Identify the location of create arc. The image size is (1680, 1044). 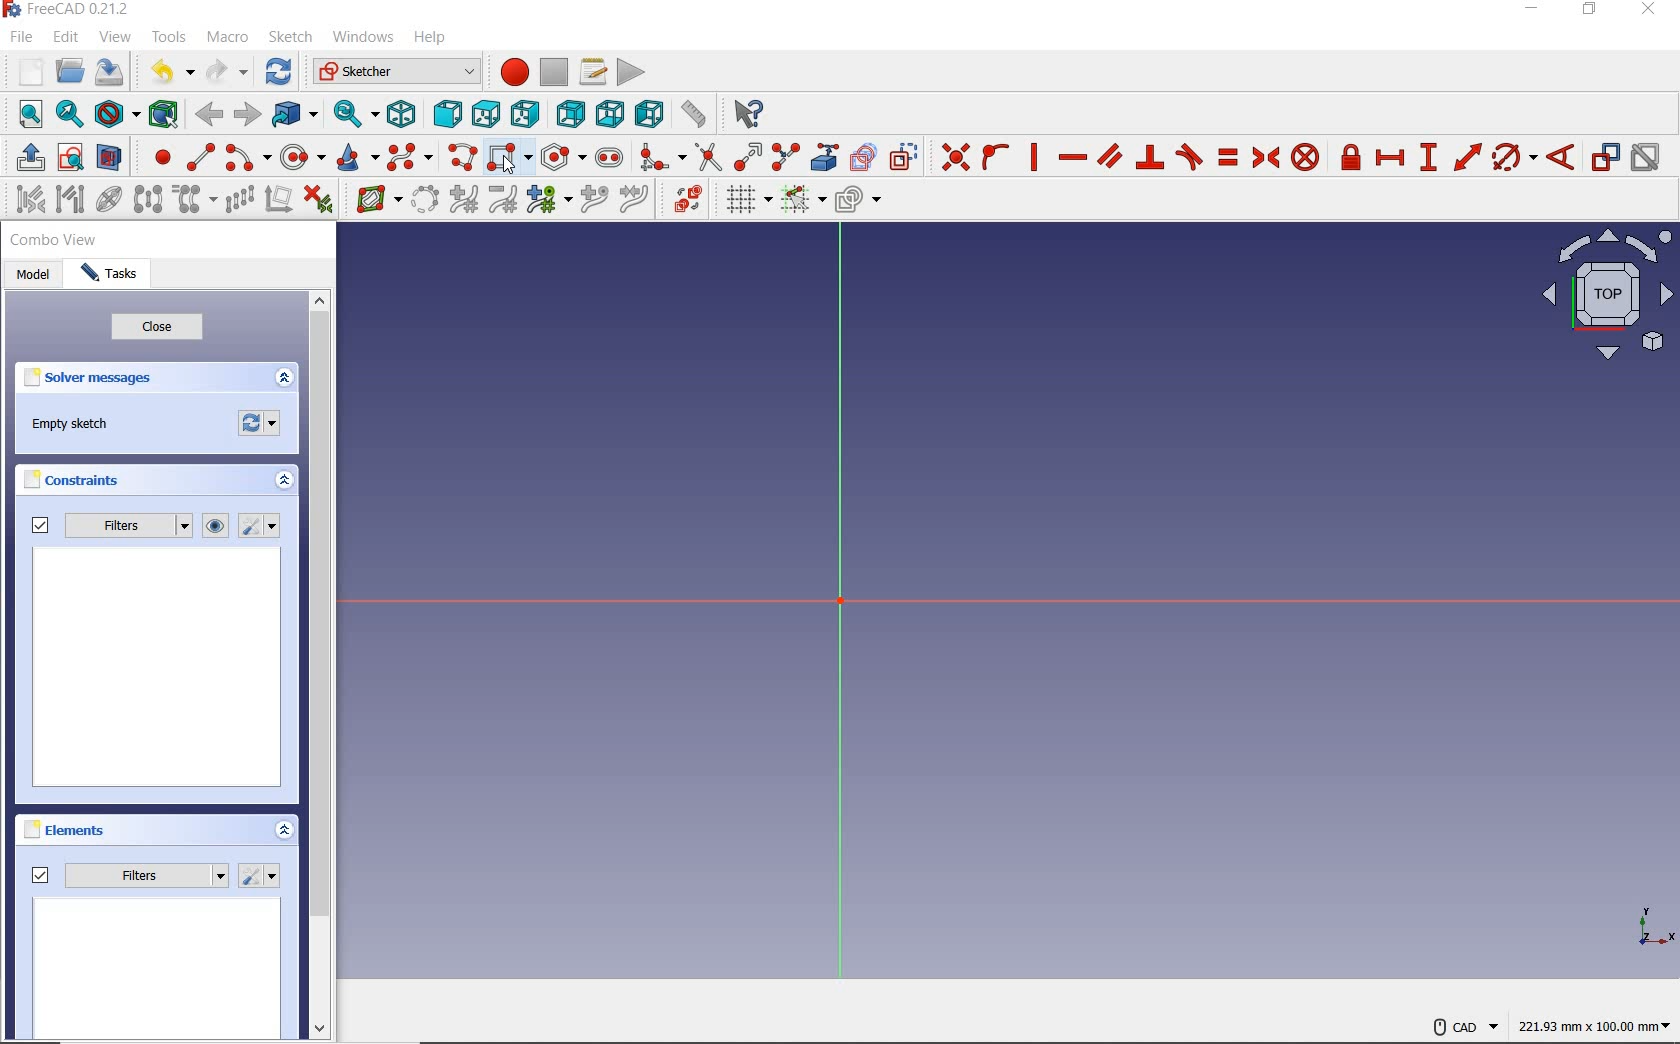
(246, 157).